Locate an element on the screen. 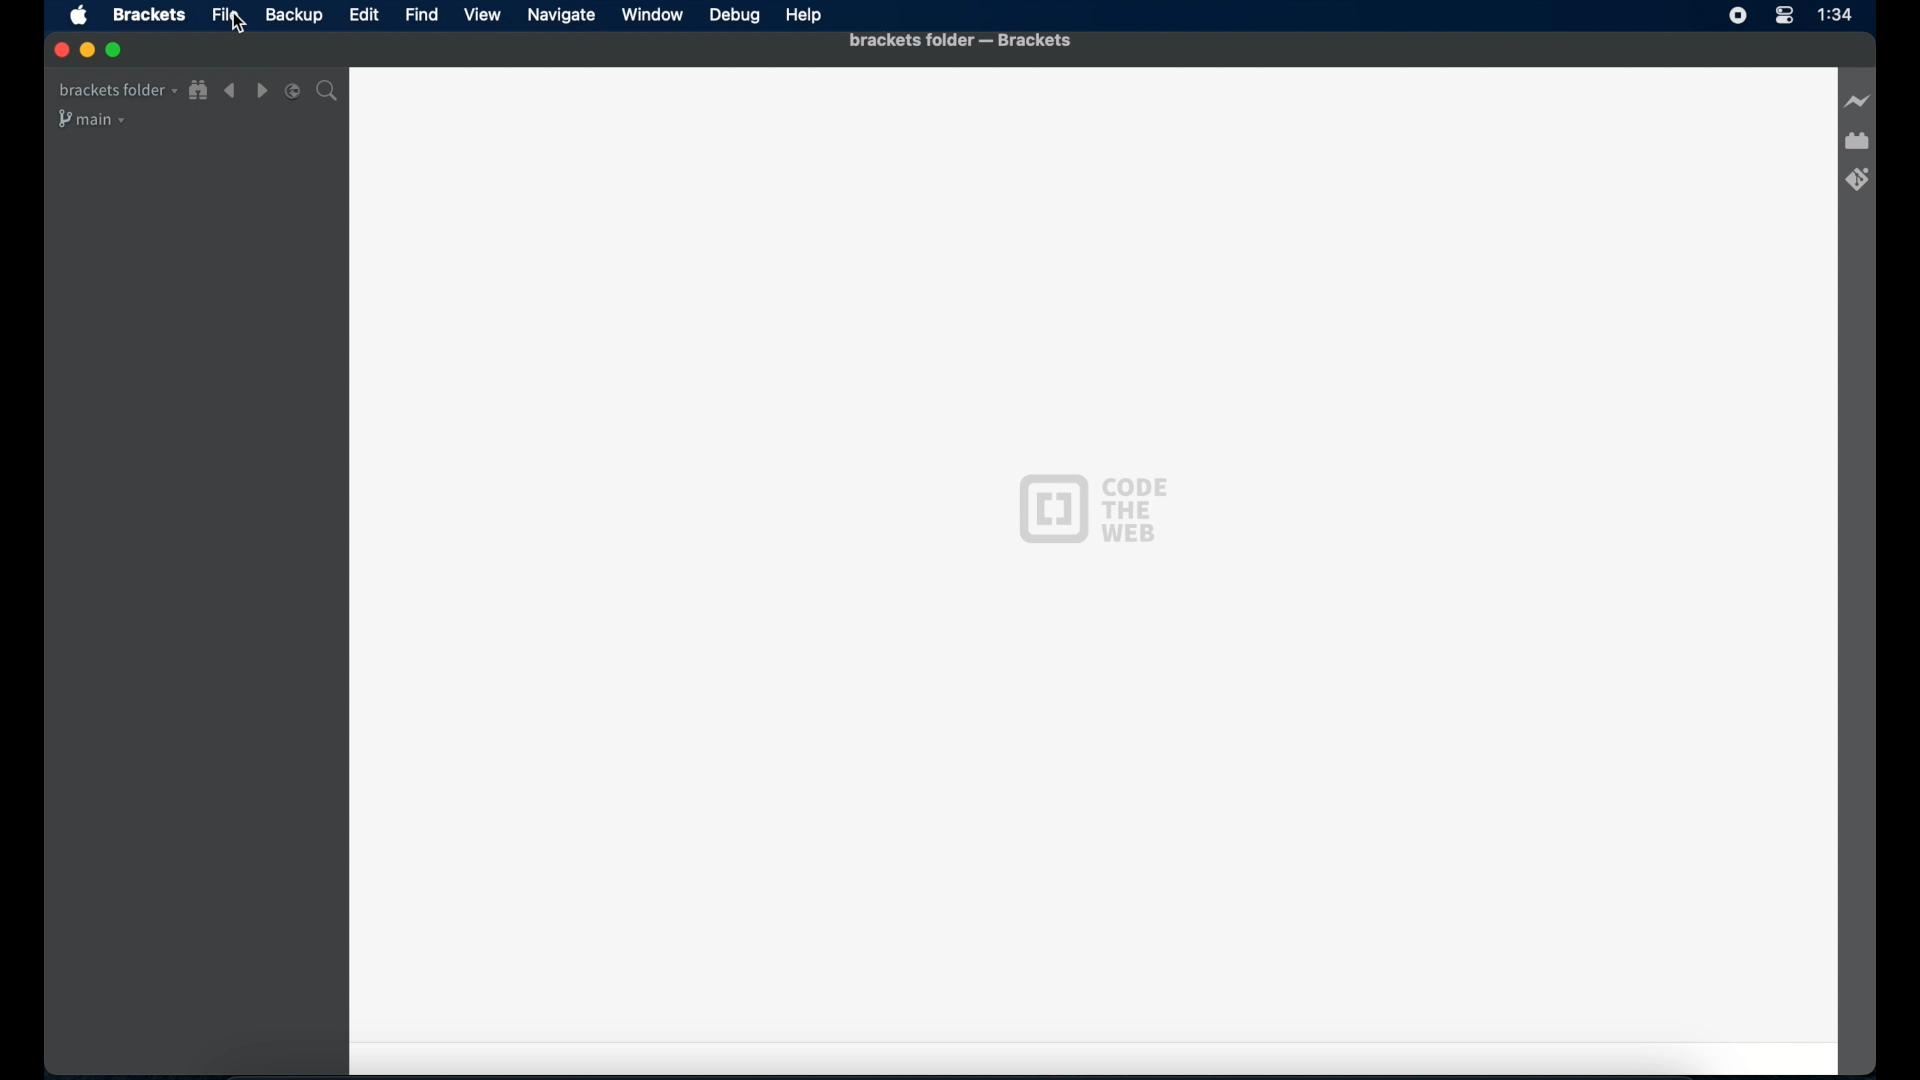  Close is located at coordinates (60, 50).